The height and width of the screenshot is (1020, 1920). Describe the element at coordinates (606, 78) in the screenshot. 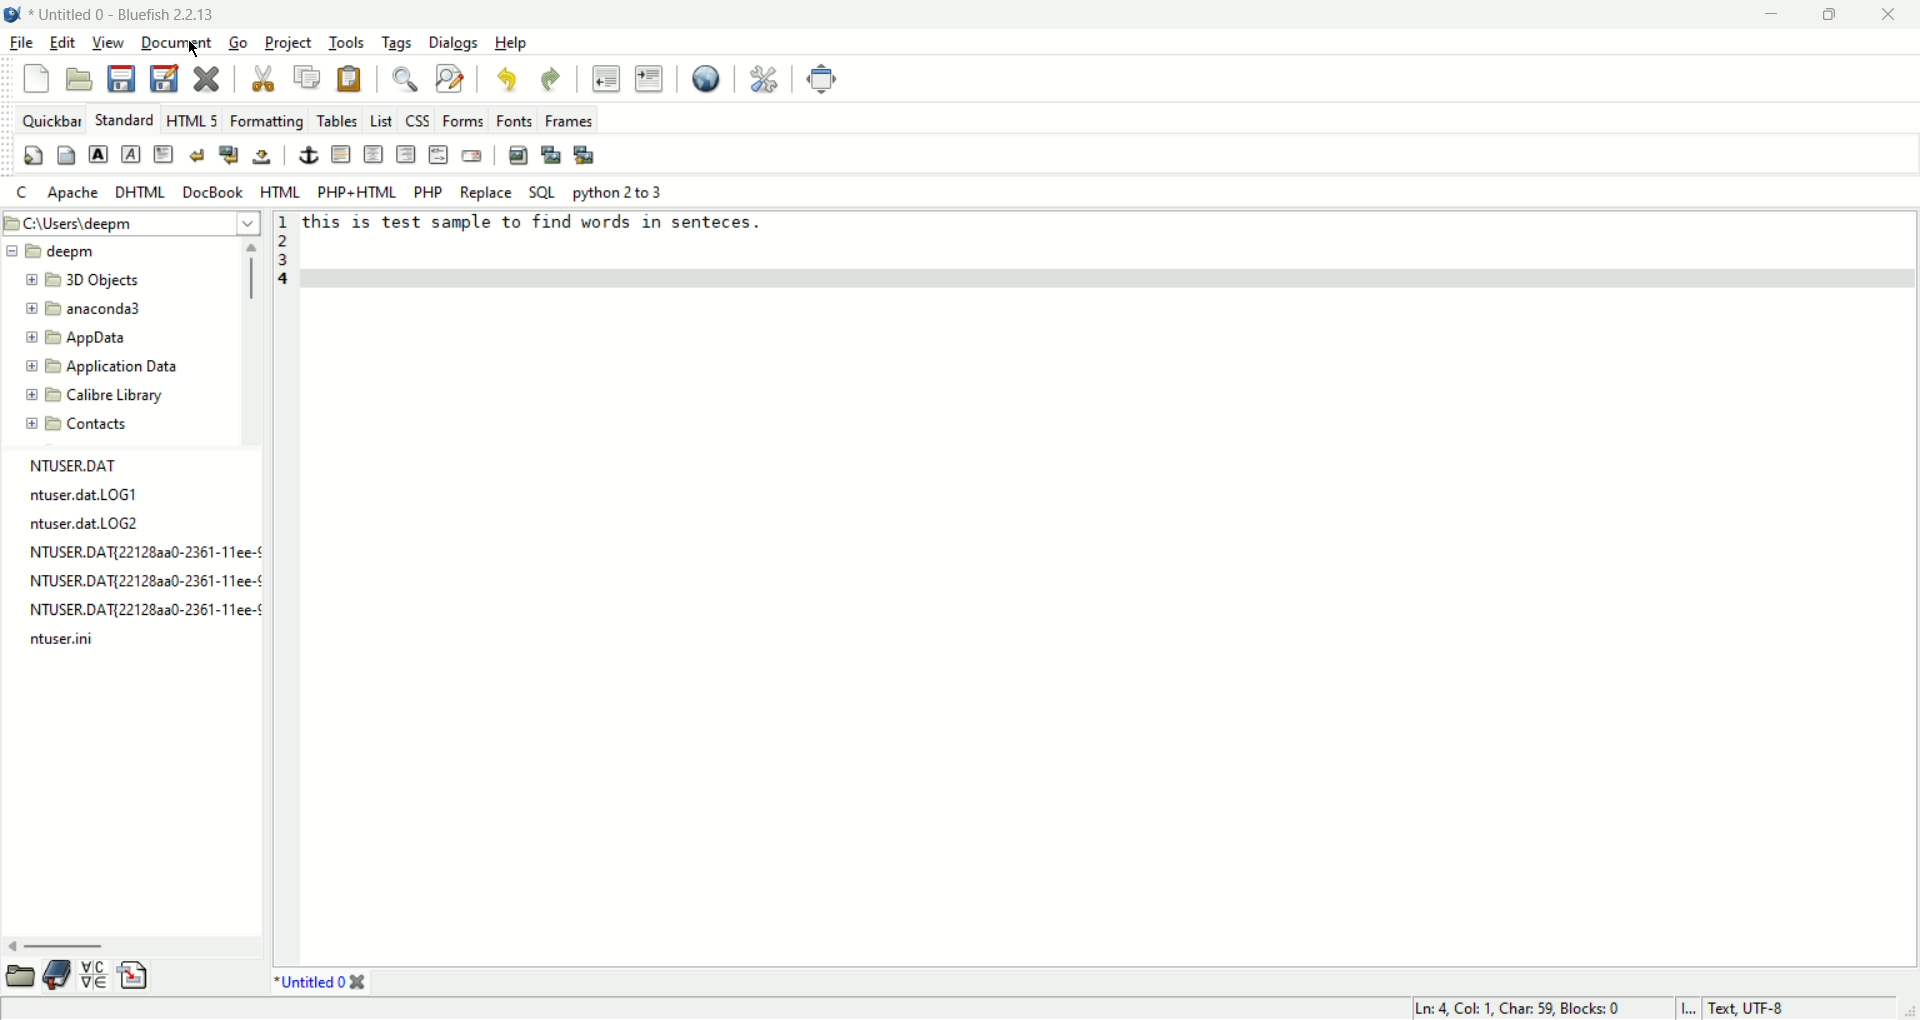

I see `unident` at that location.